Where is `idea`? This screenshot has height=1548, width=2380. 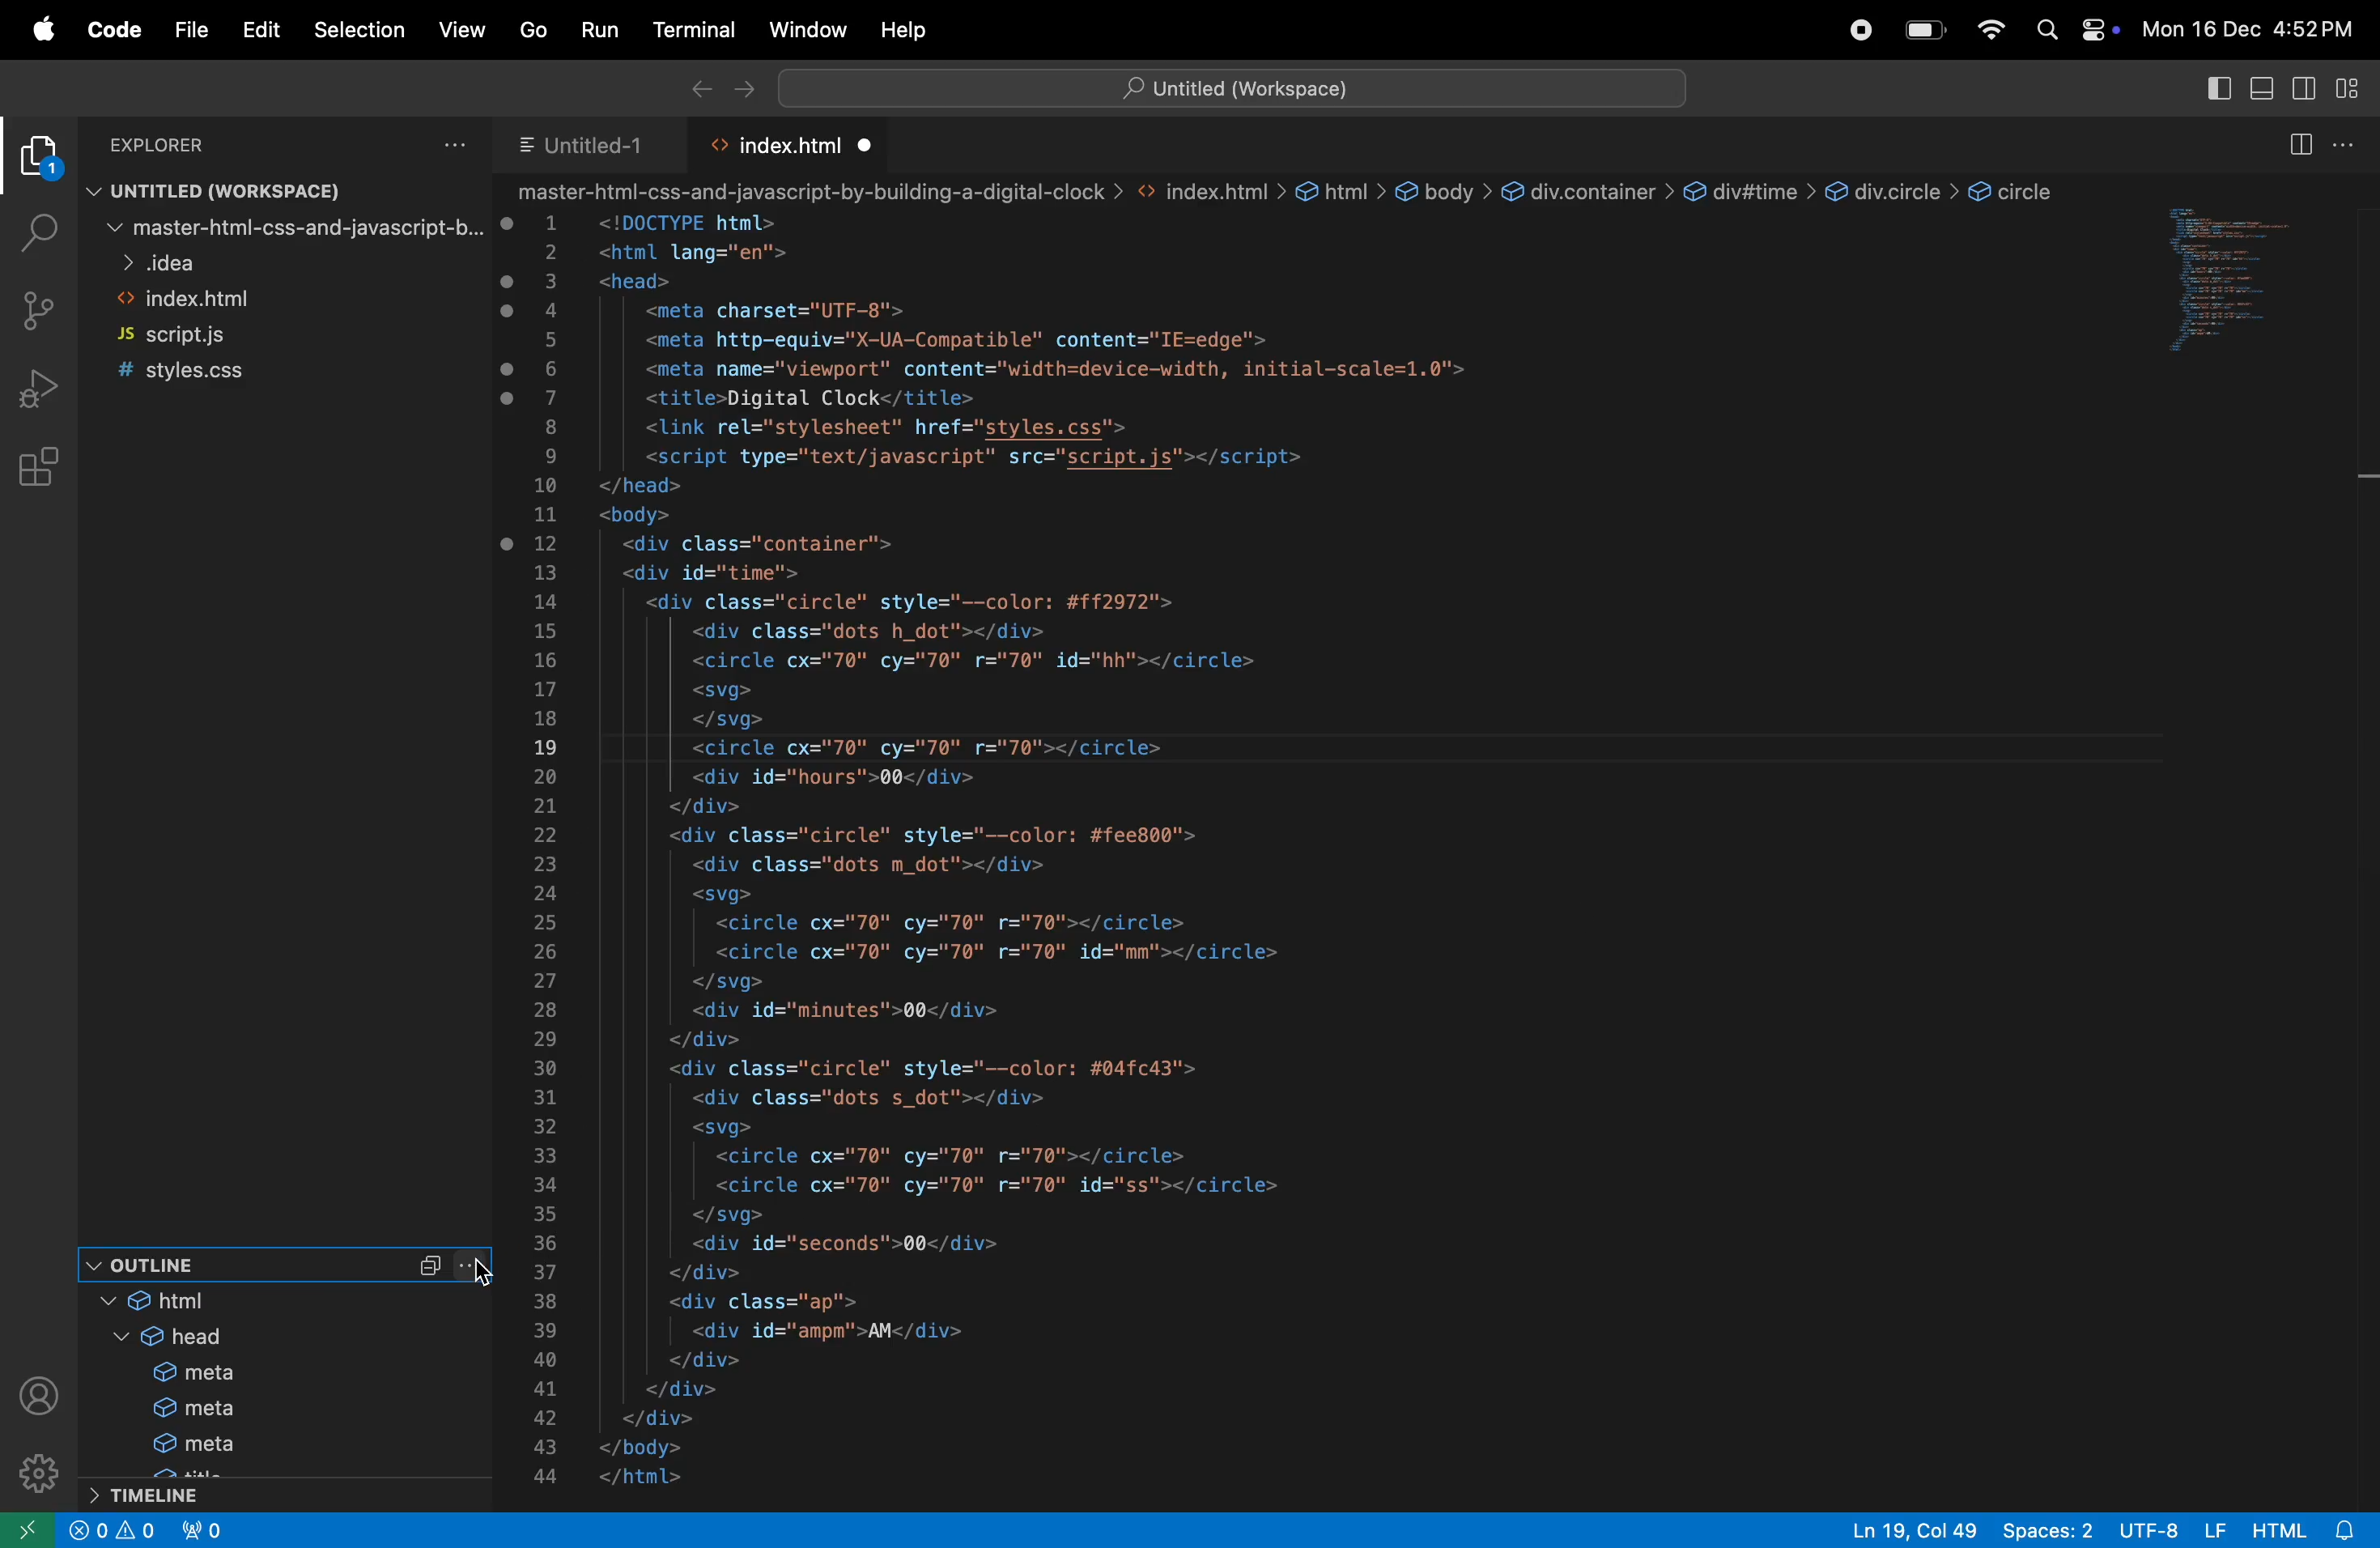
idea is located at coordinates (288, 262).